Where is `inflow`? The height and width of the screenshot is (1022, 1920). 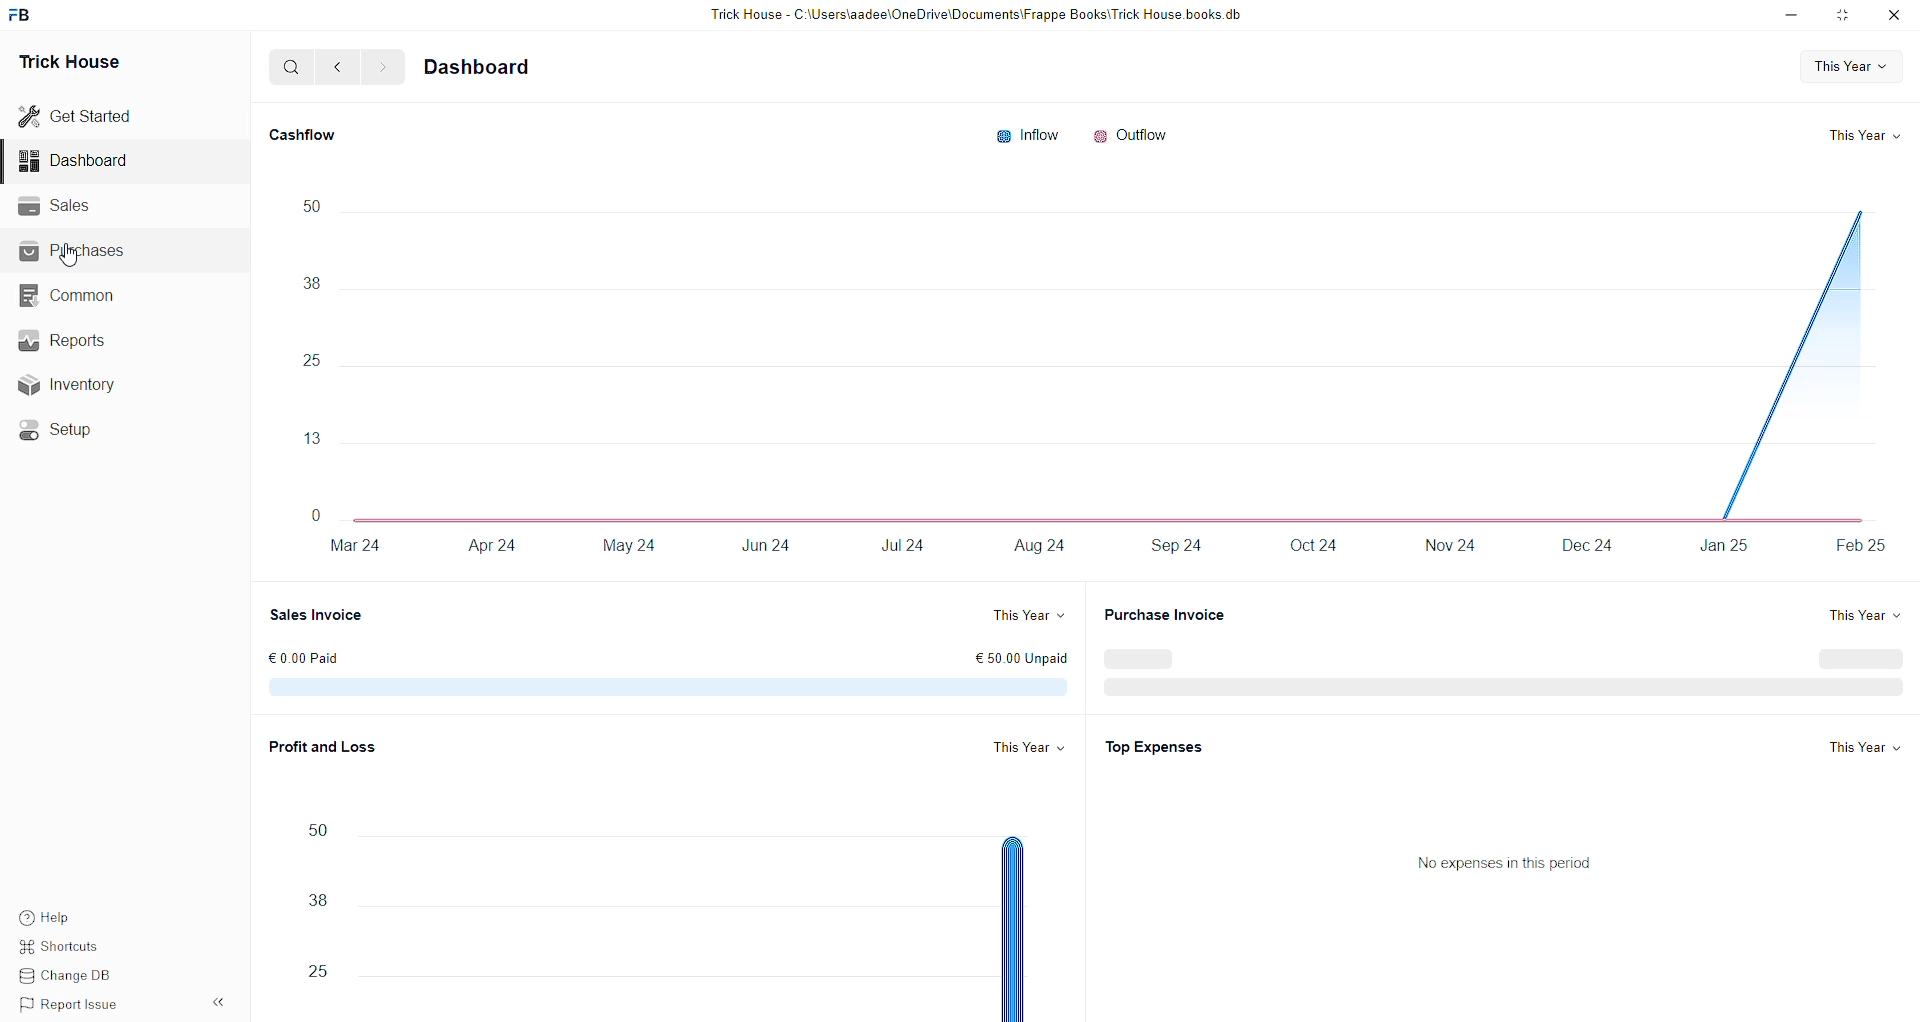 inflow is located at coordinates (1027, 130).